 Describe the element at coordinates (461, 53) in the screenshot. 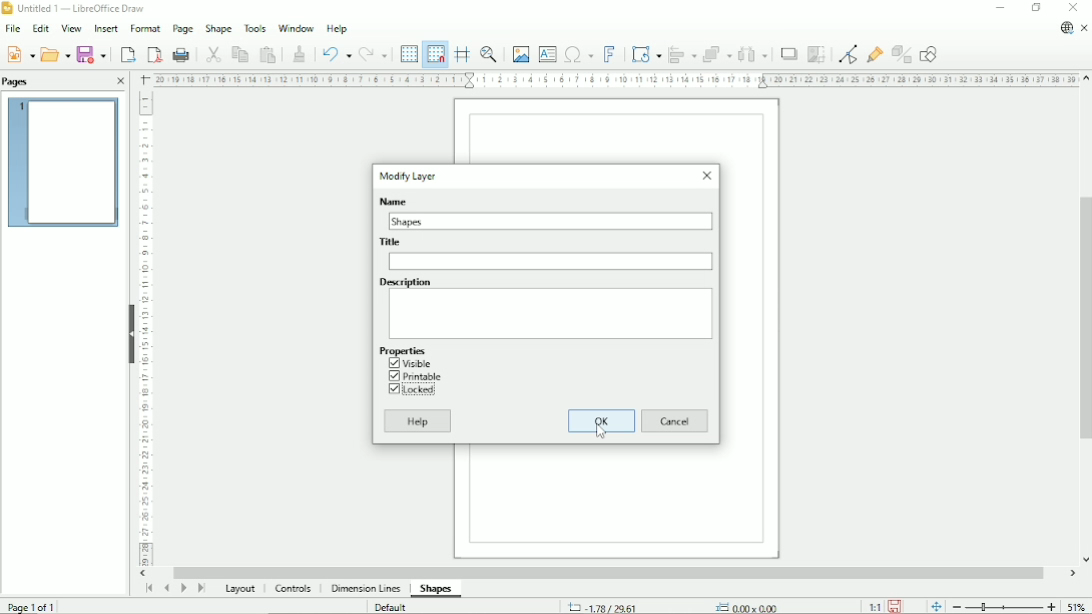

I see `Helplines while moving` at that location.